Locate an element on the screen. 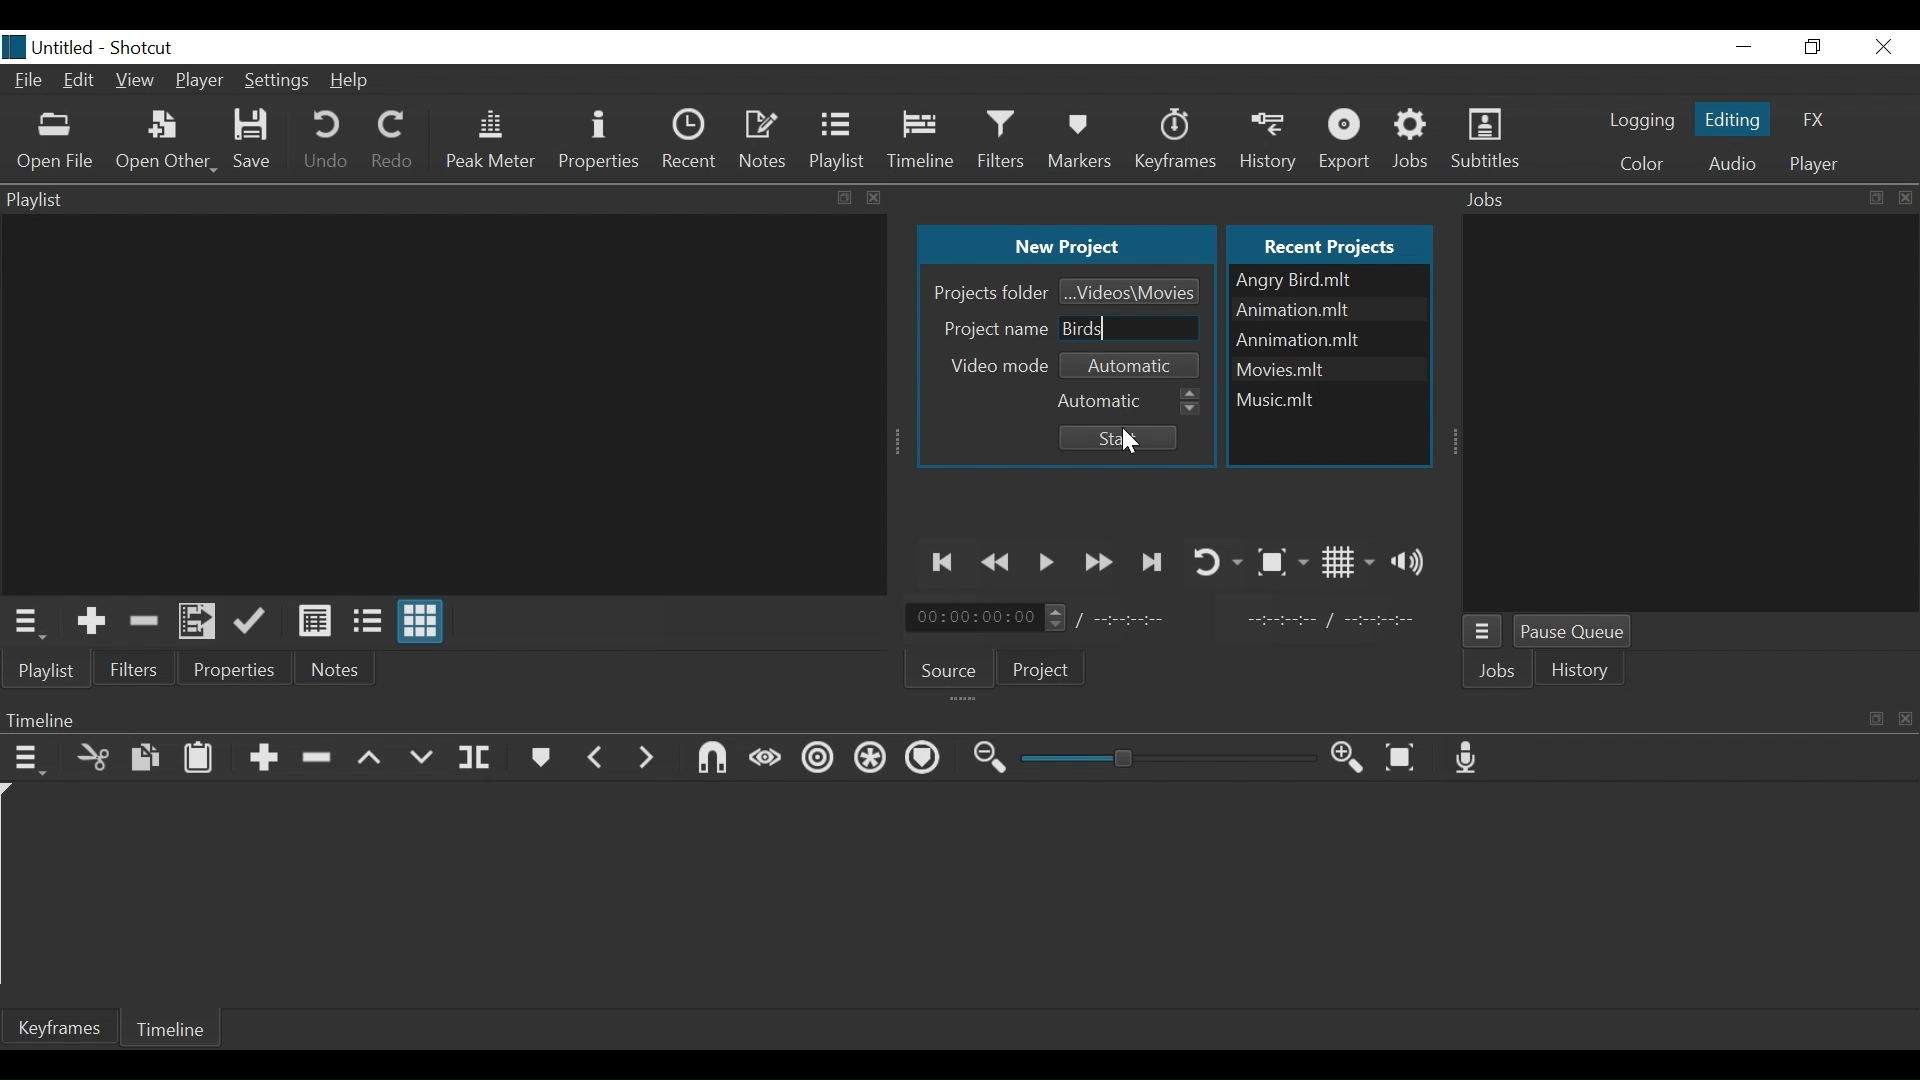 This screenshot has width=1920, height=1080. Close is located at coordinates (1880, 46).